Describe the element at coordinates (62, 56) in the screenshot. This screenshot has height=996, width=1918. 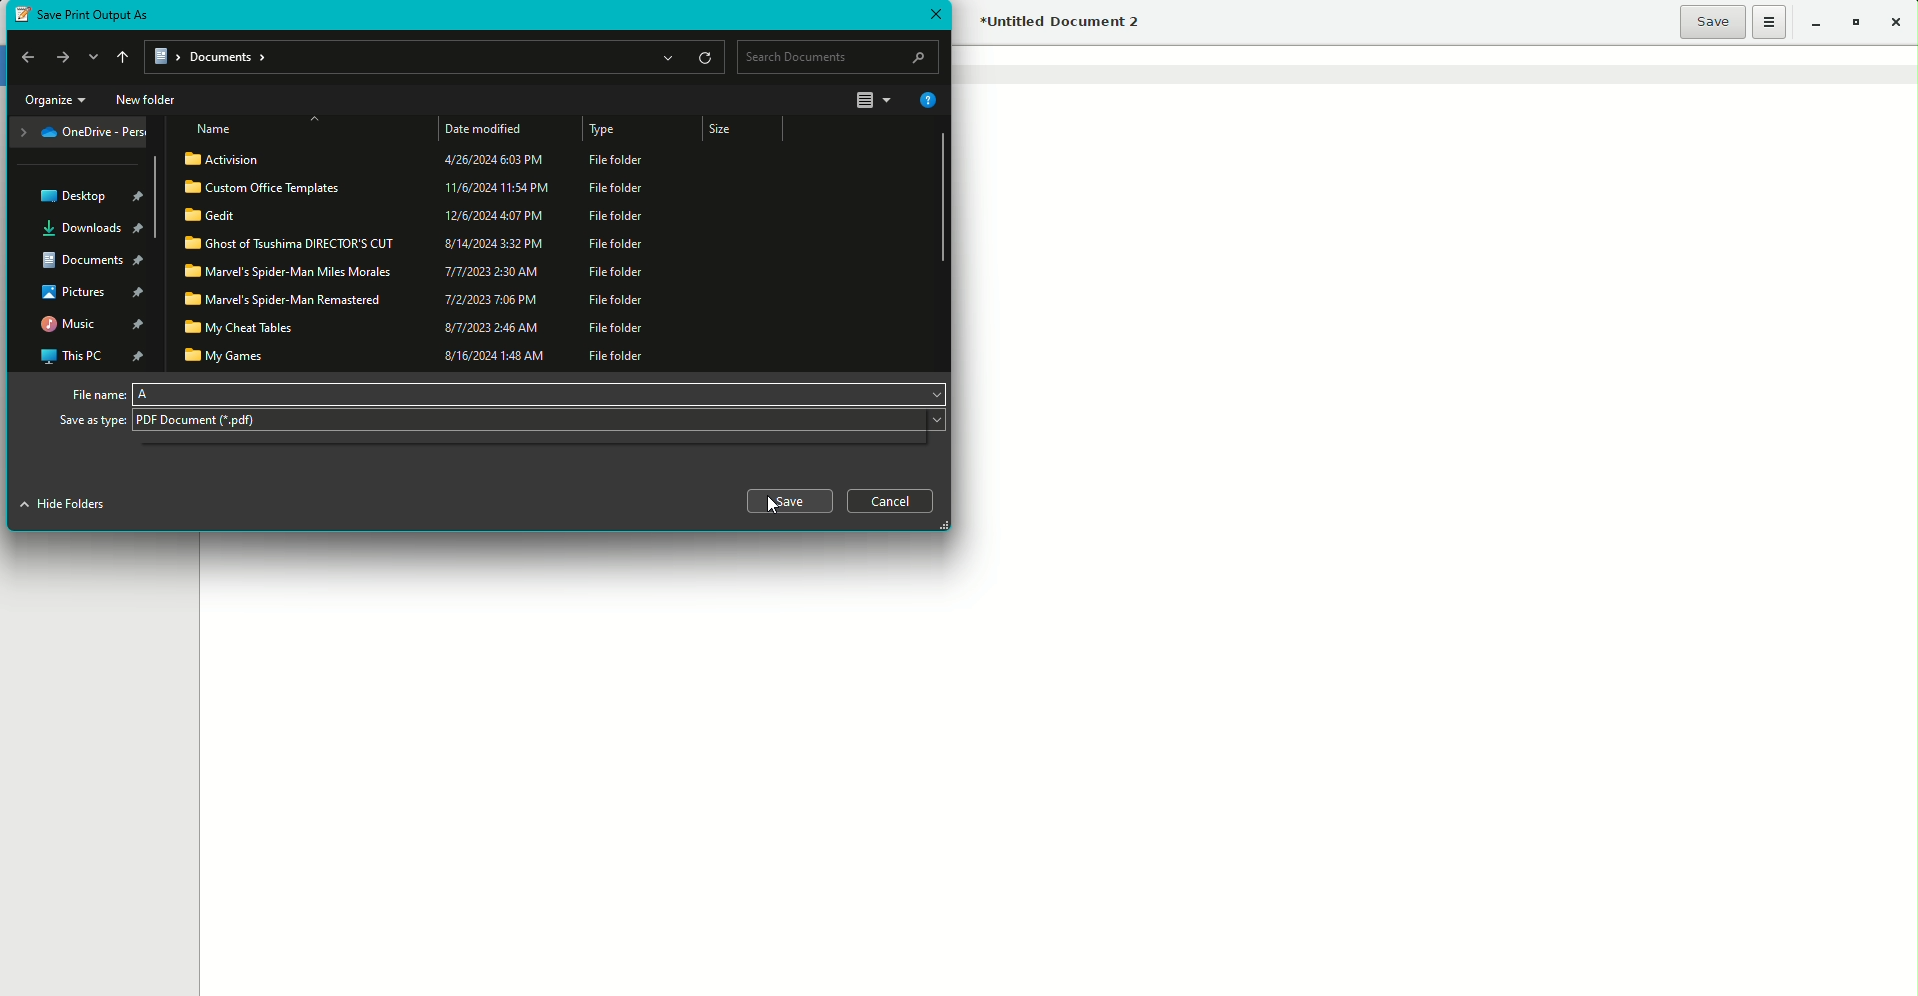
I see `Forward` at that location.